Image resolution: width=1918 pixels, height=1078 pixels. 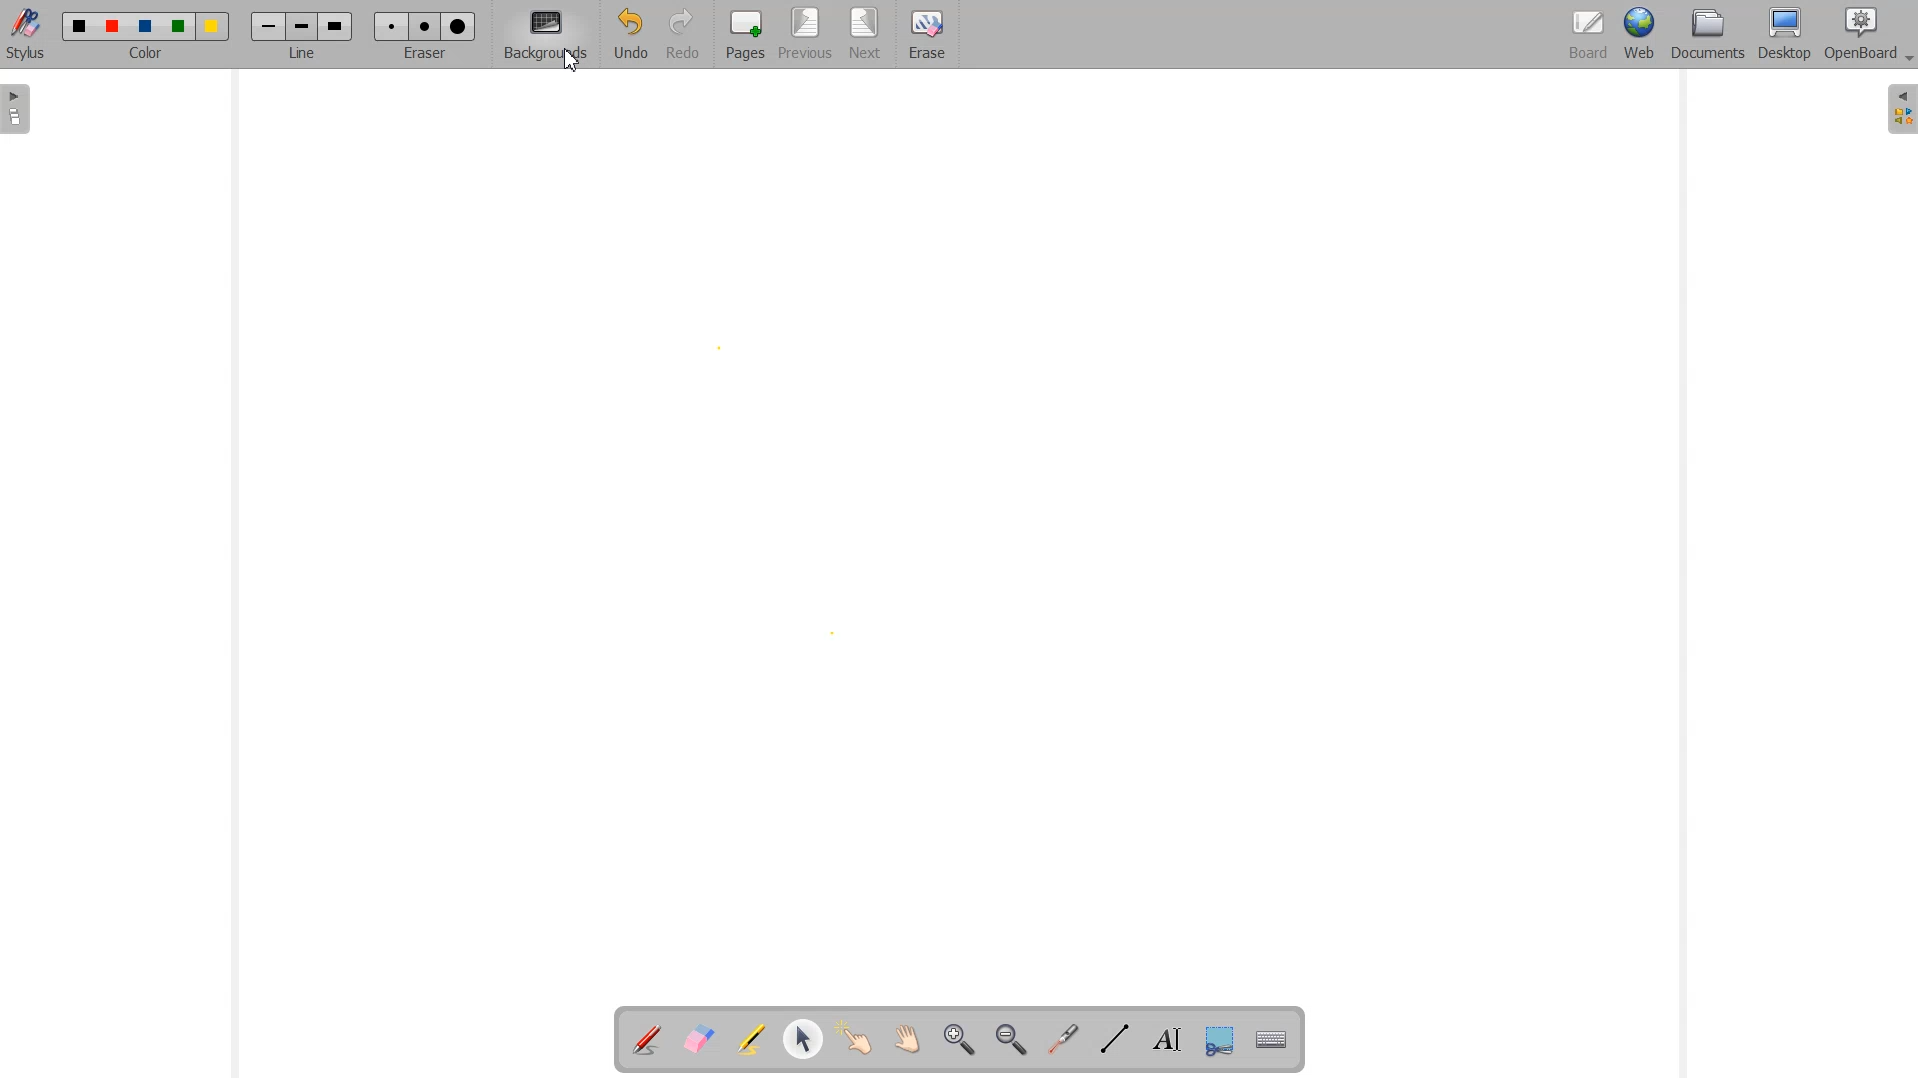 What do you see at coordinates (1906, 59) in the screenshot?
I see `Drop Down Box` at bounding box center [1906, 59].